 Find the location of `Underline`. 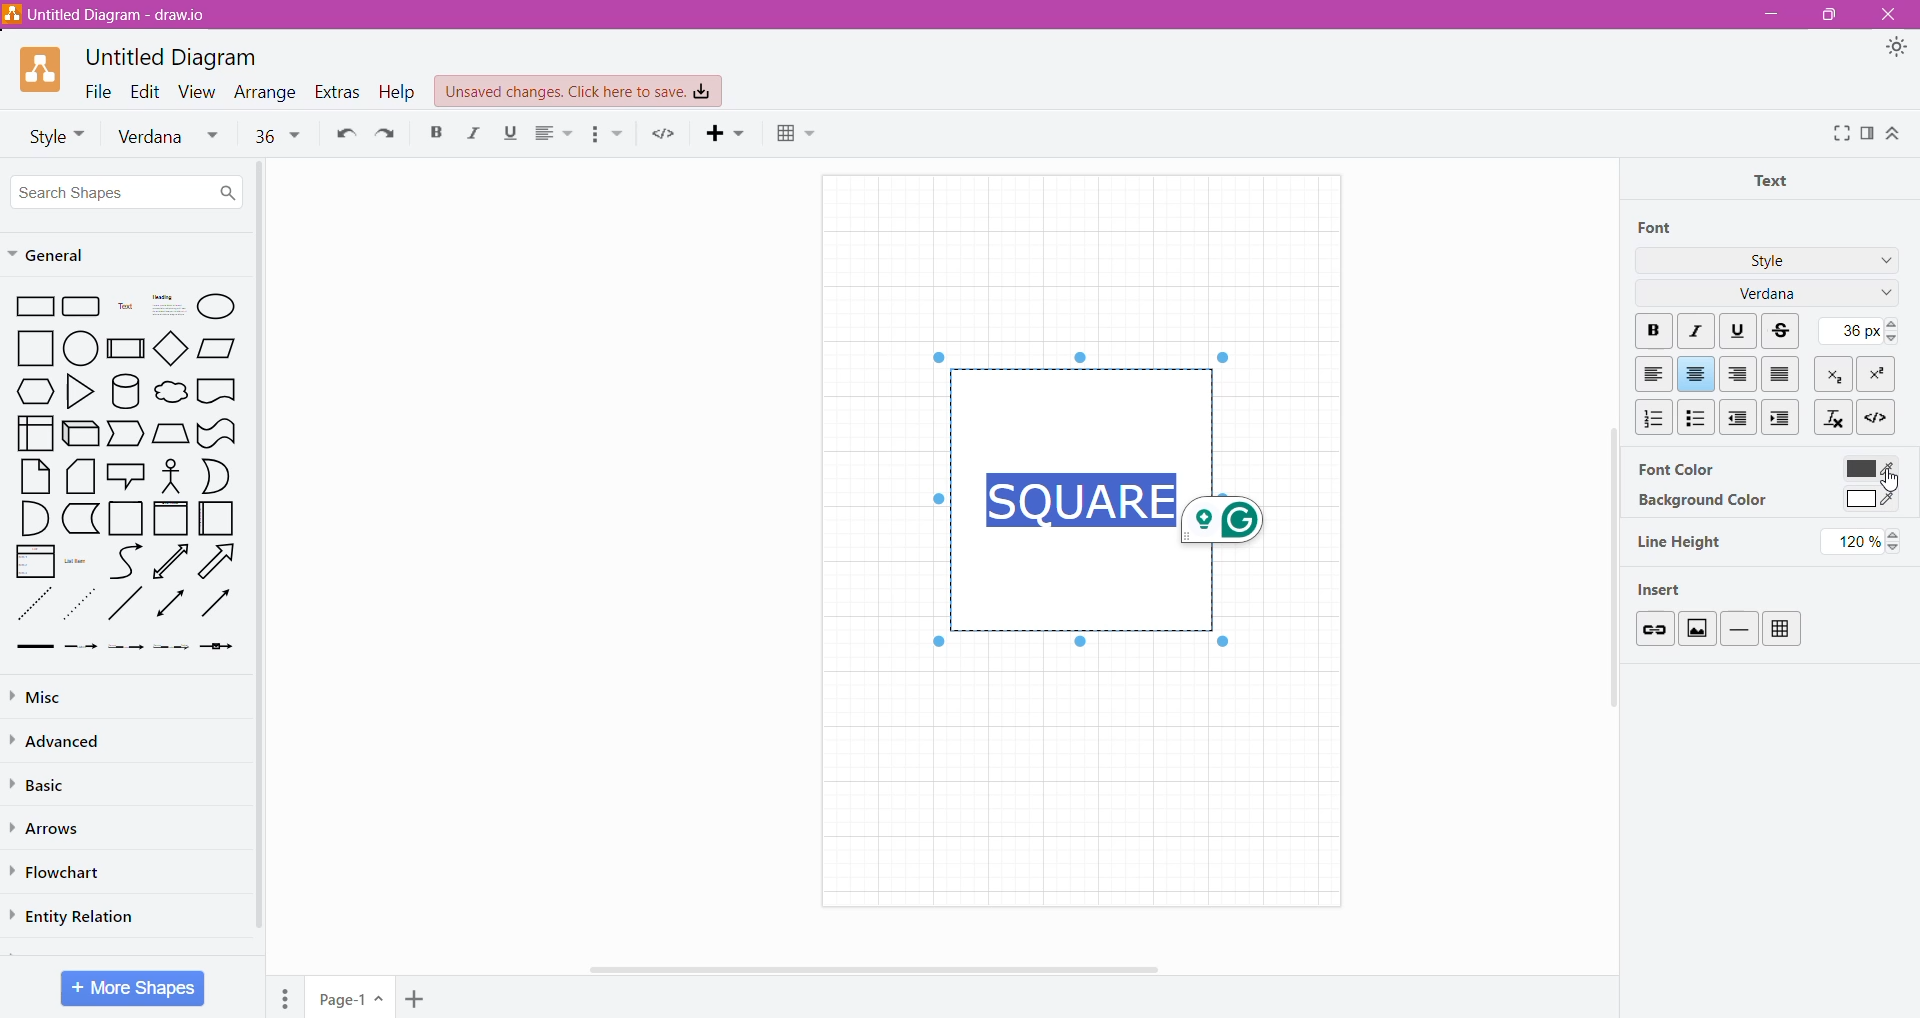

Underline is located at coordinates (1738, 329).